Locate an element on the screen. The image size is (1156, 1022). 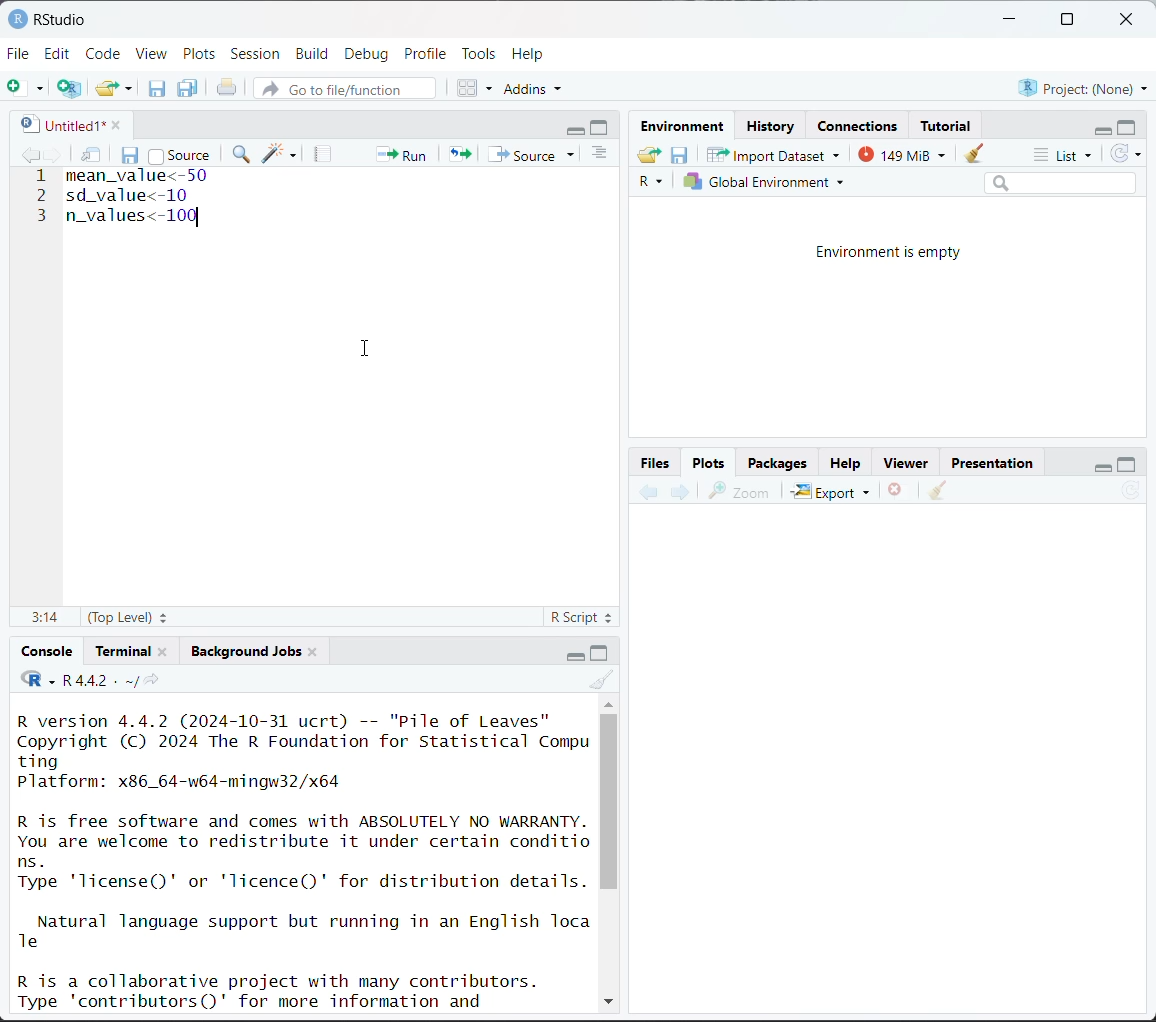
 is located at coordinates (657, 462).